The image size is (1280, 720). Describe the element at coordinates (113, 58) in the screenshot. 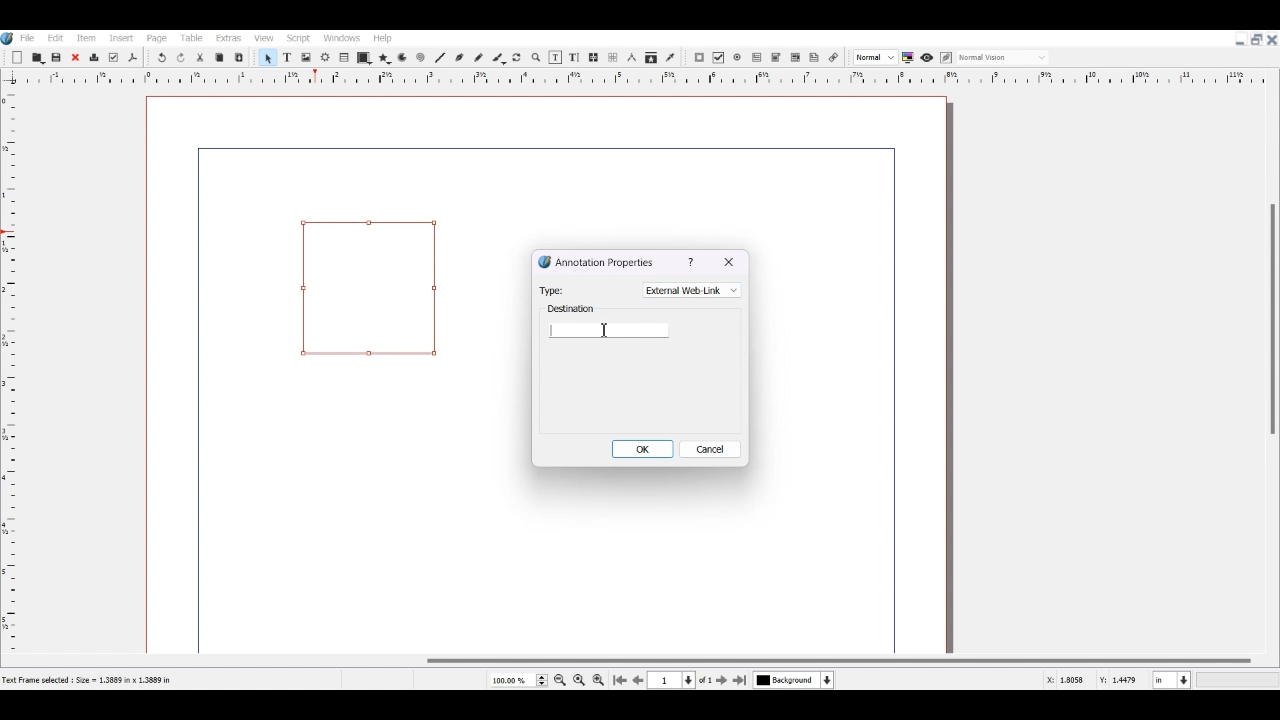

I see `Preflight verifier` at that location.